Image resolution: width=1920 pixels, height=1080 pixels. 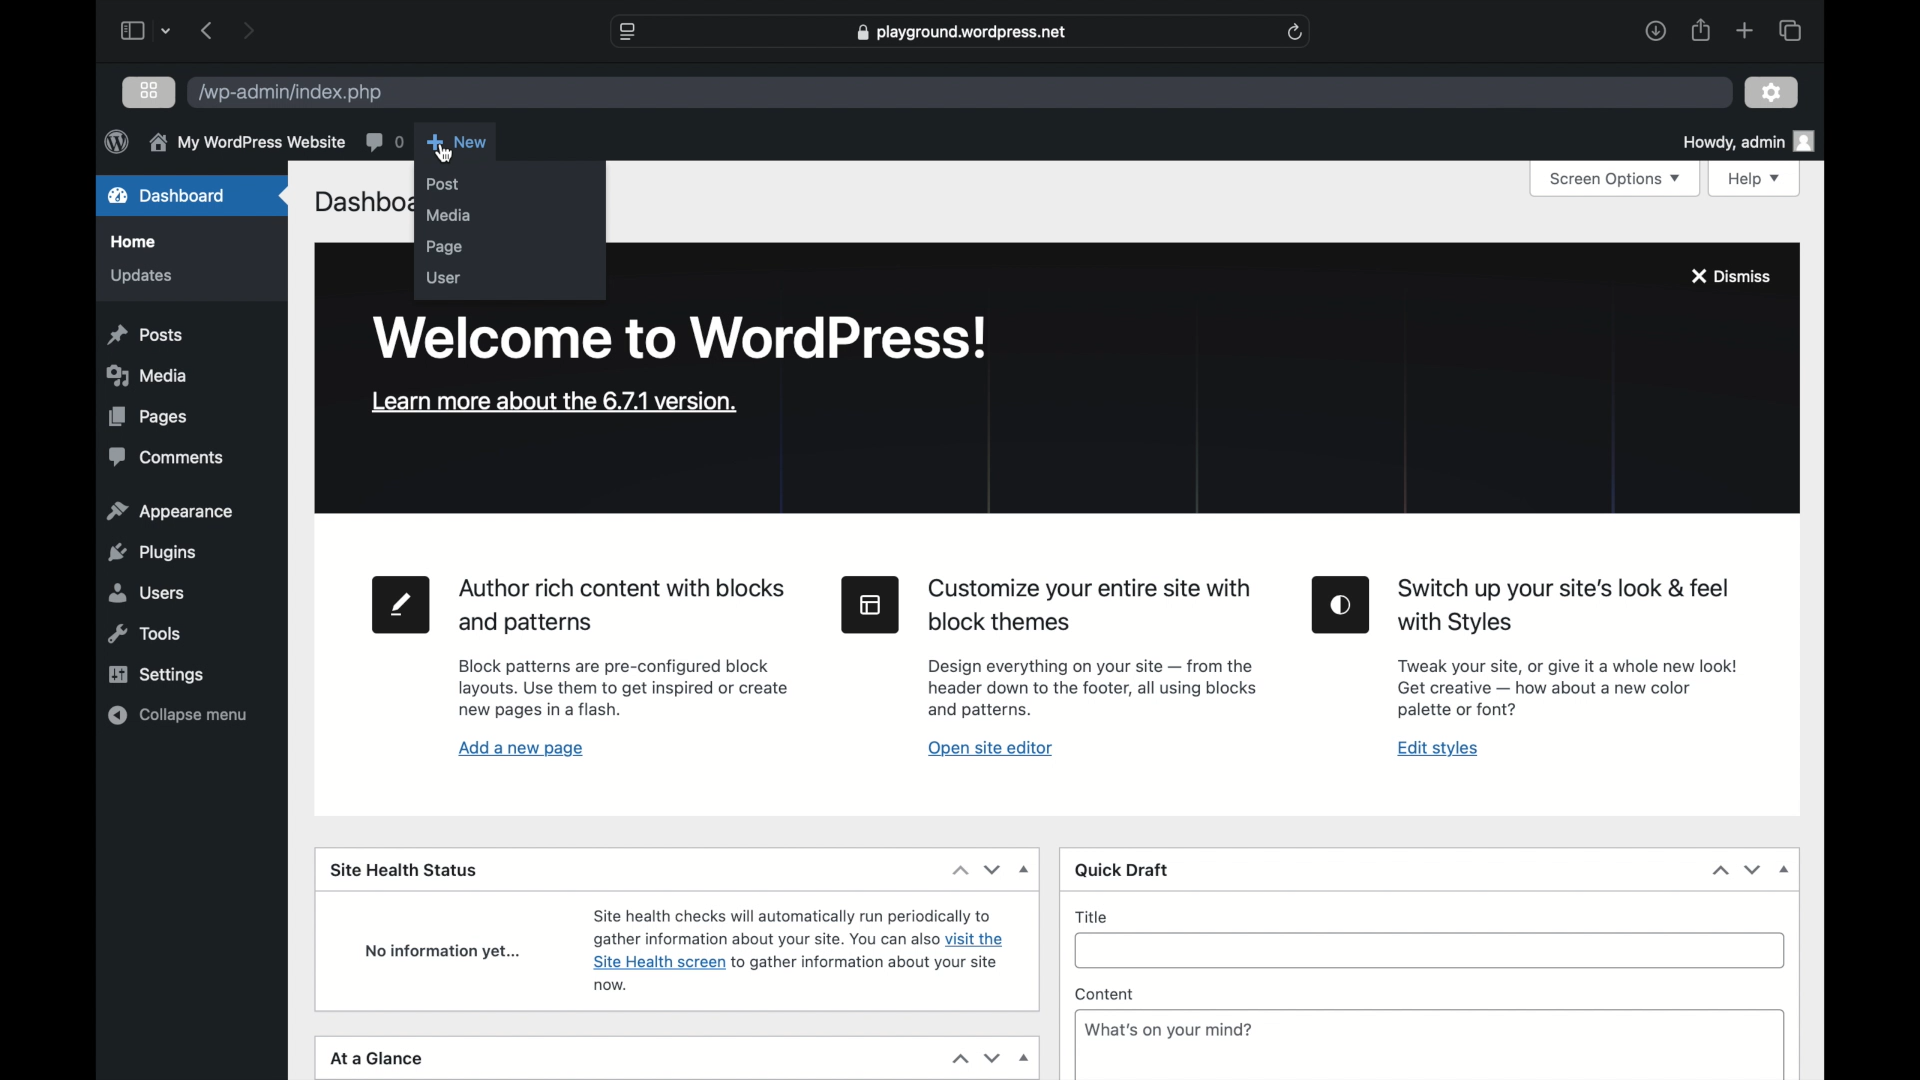 I want to click on What's on your mind?, so click(x=1169, y=1031).